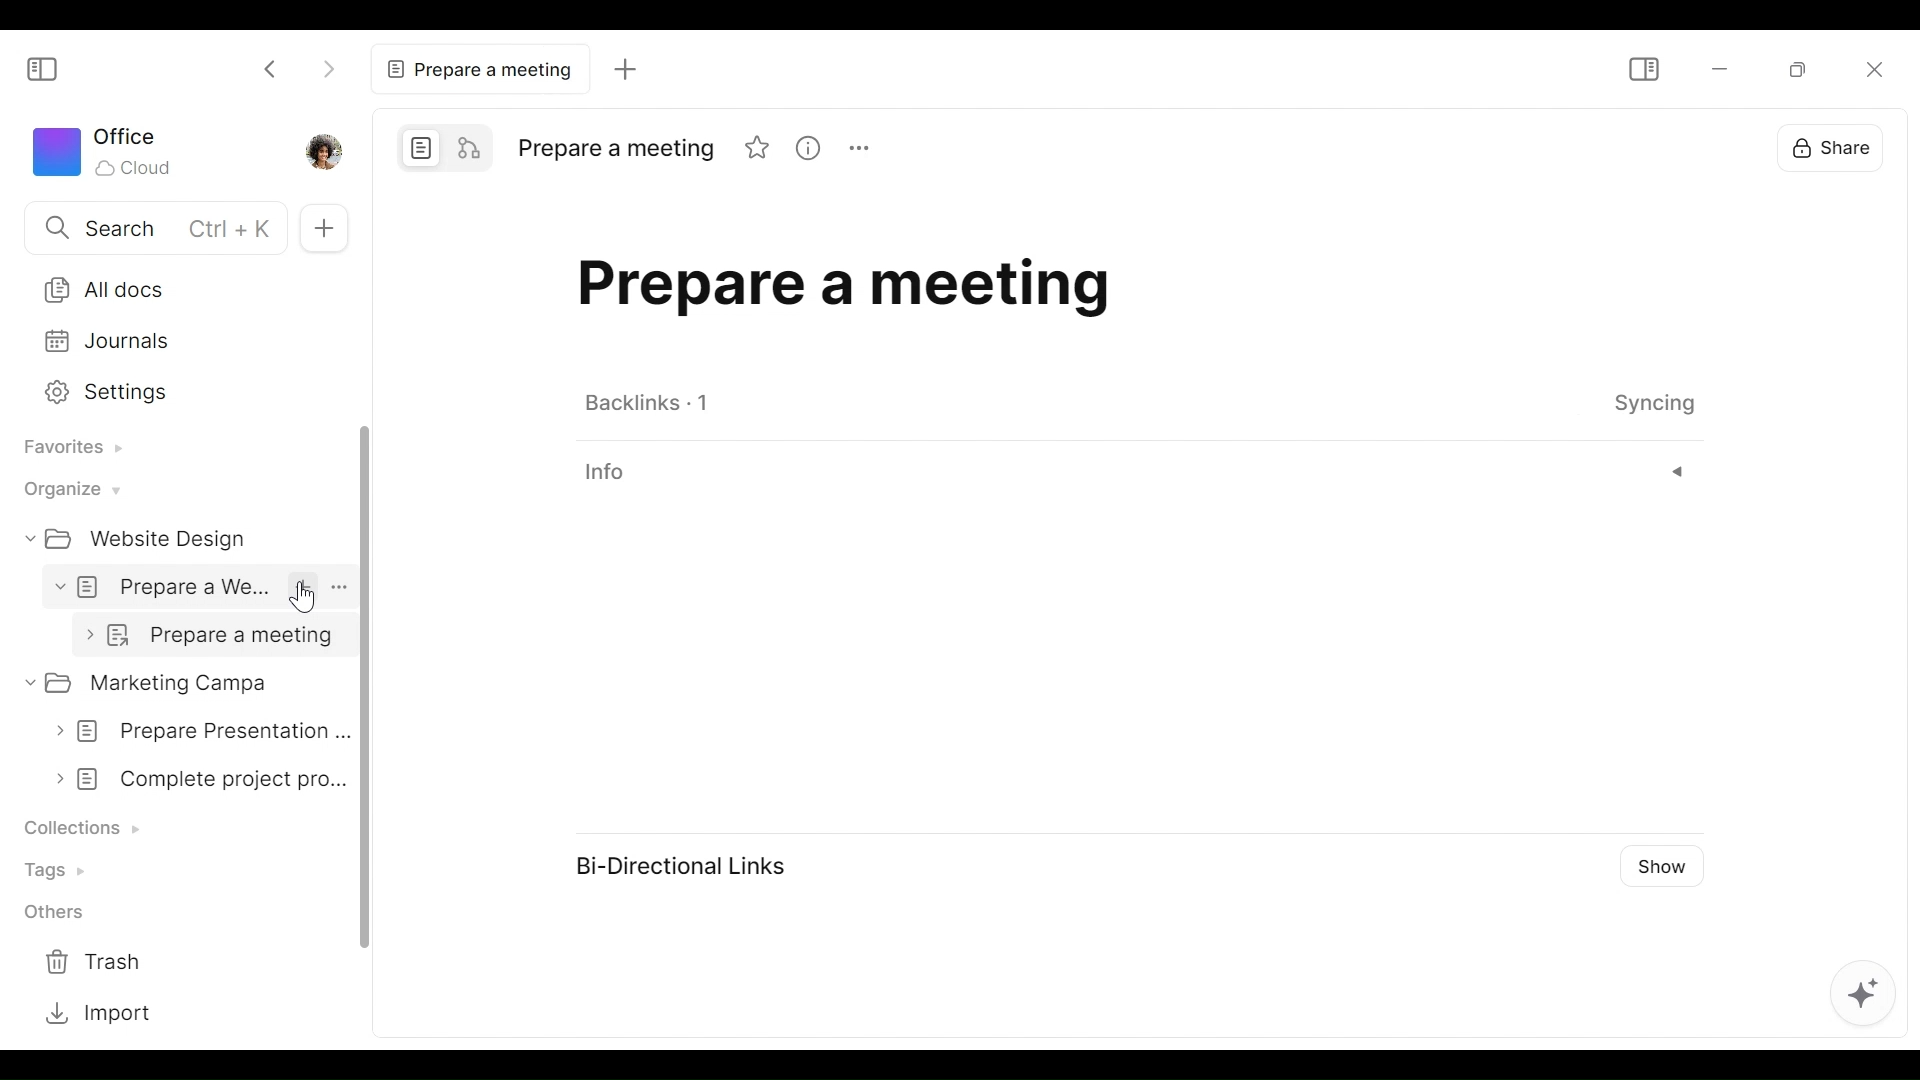  I want to click on Back , so click(272, 68).